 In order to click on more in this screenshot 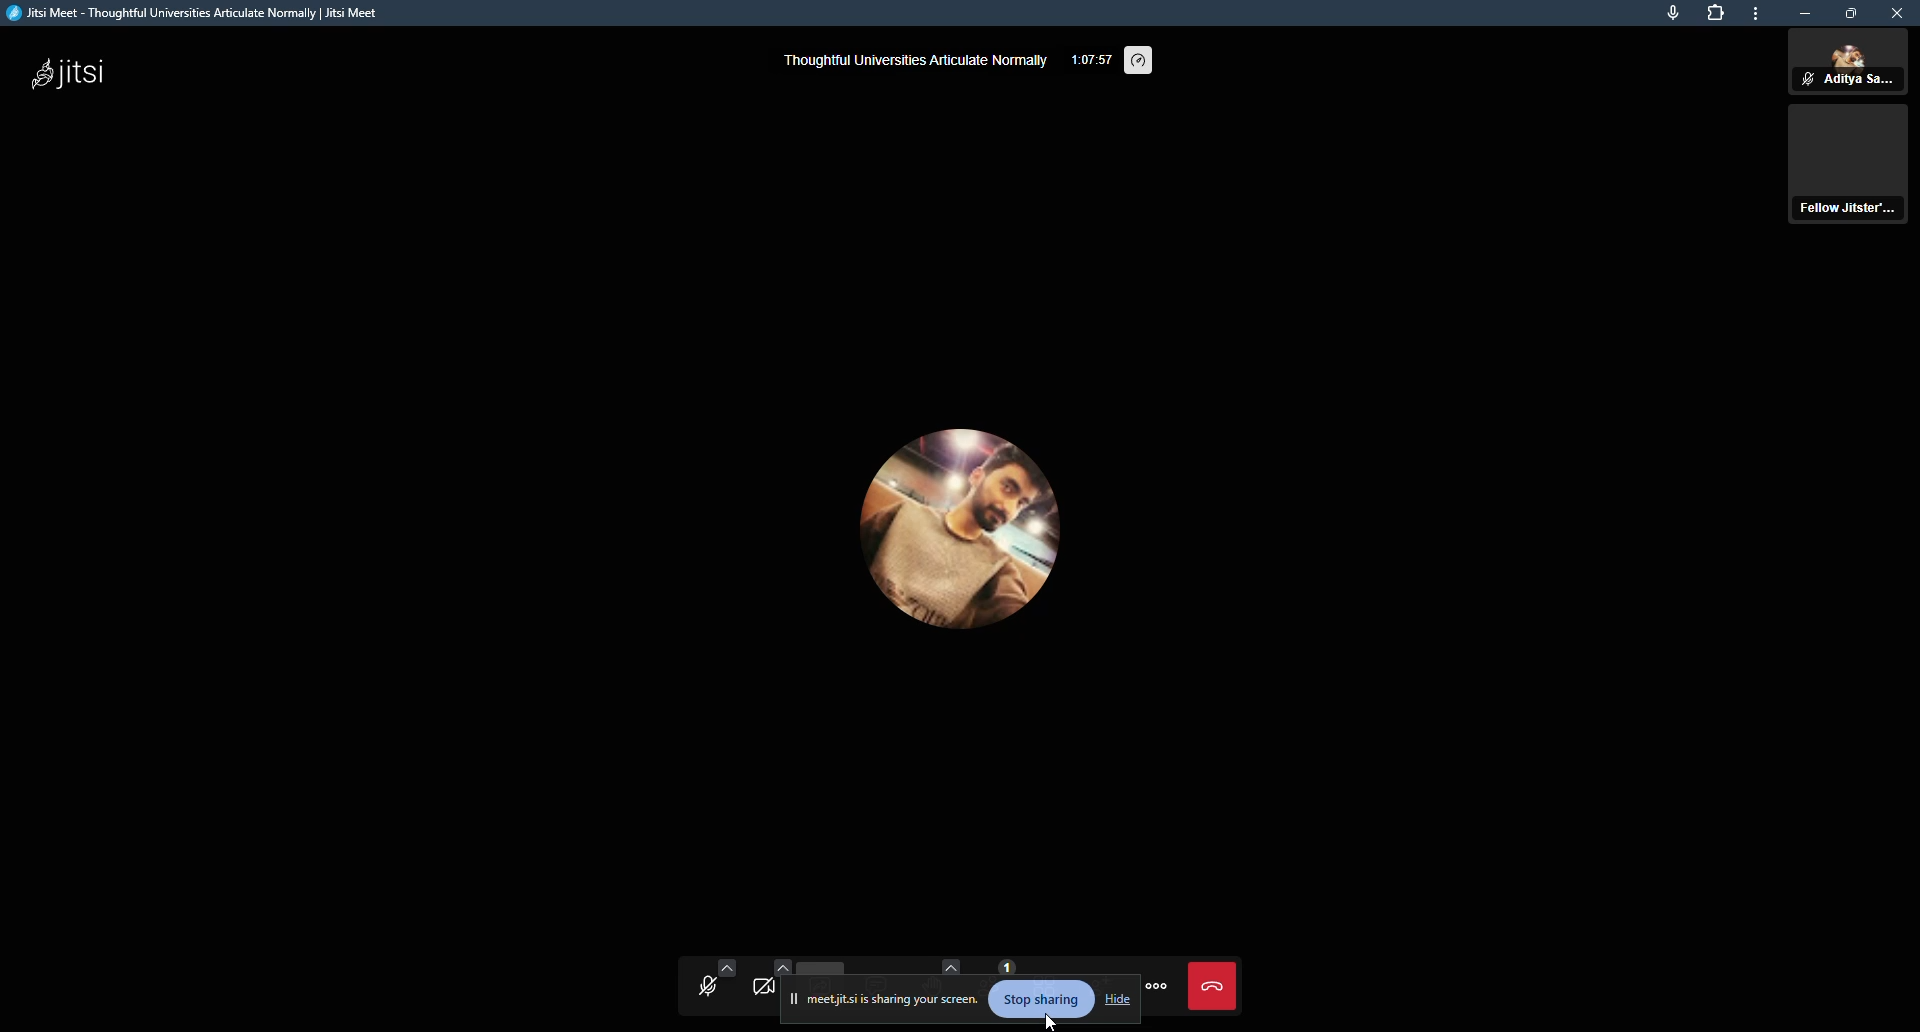, I will do `click(1759, 14)`.